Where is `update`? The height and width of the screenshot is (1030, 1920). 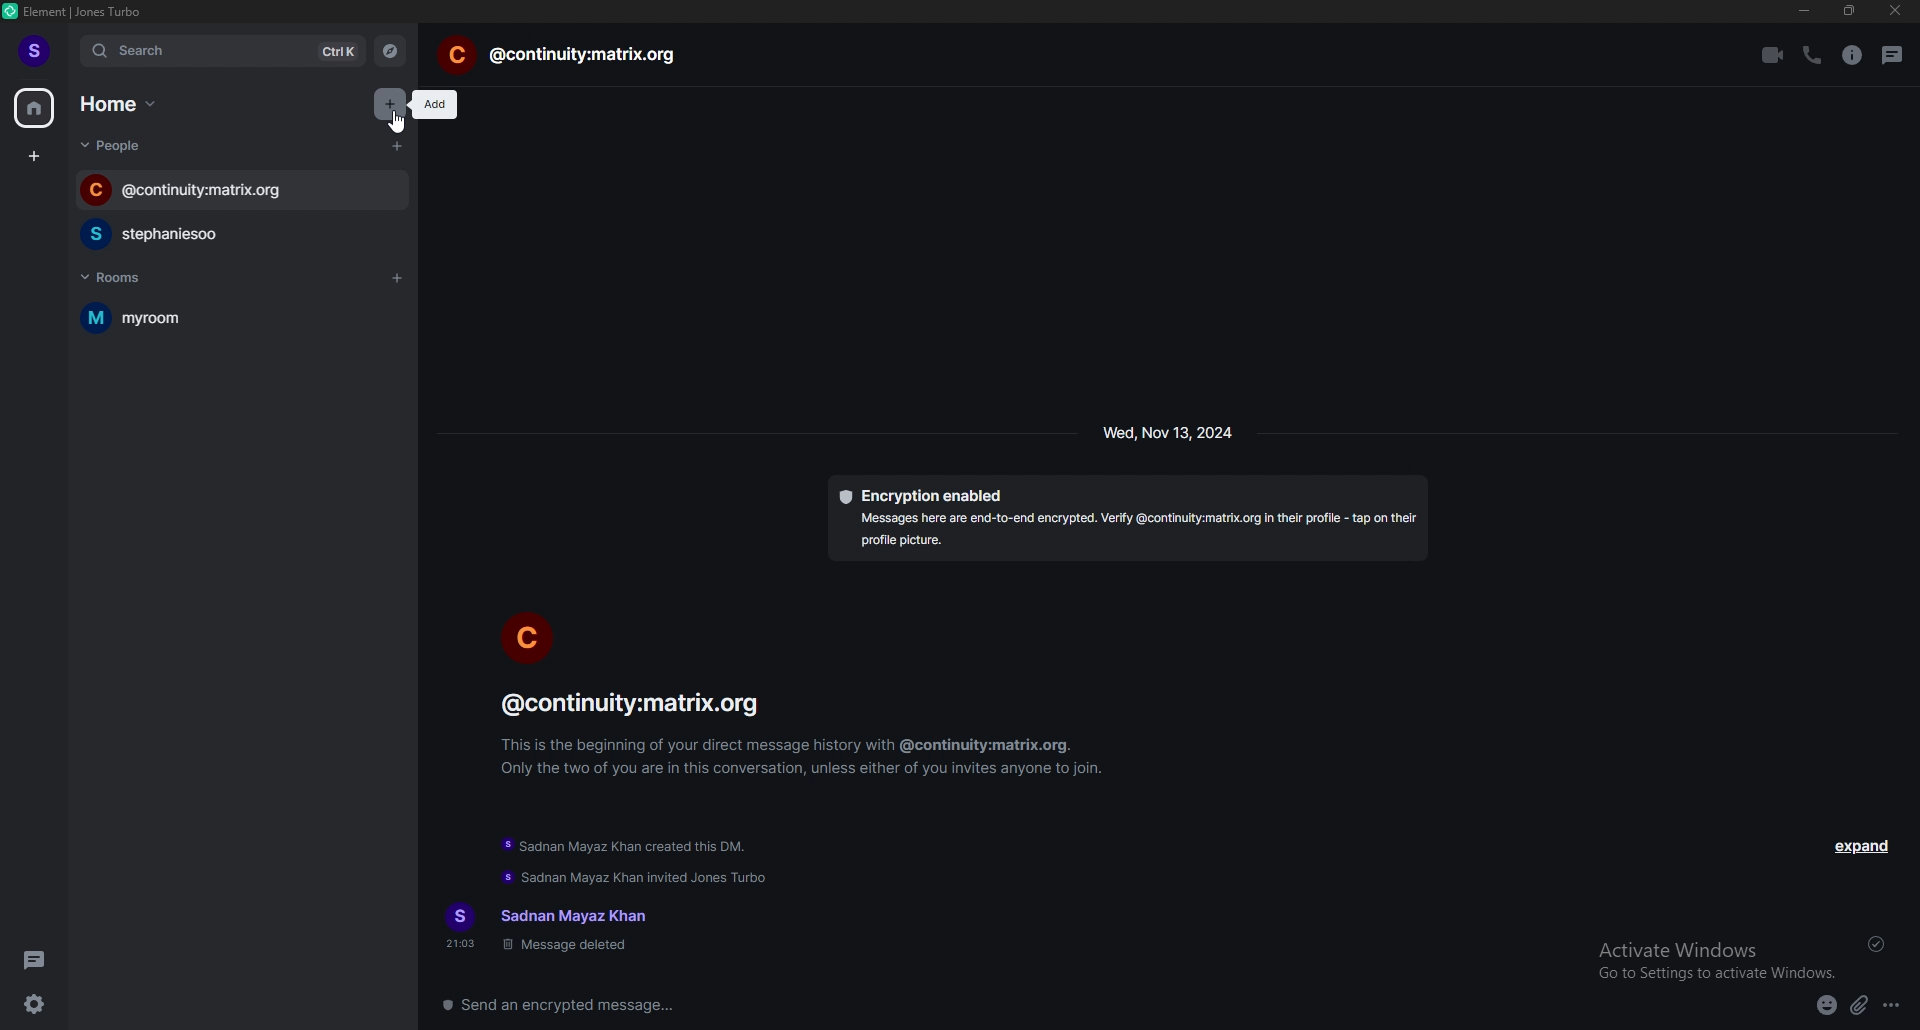
update is located at coordinates (627, 849).